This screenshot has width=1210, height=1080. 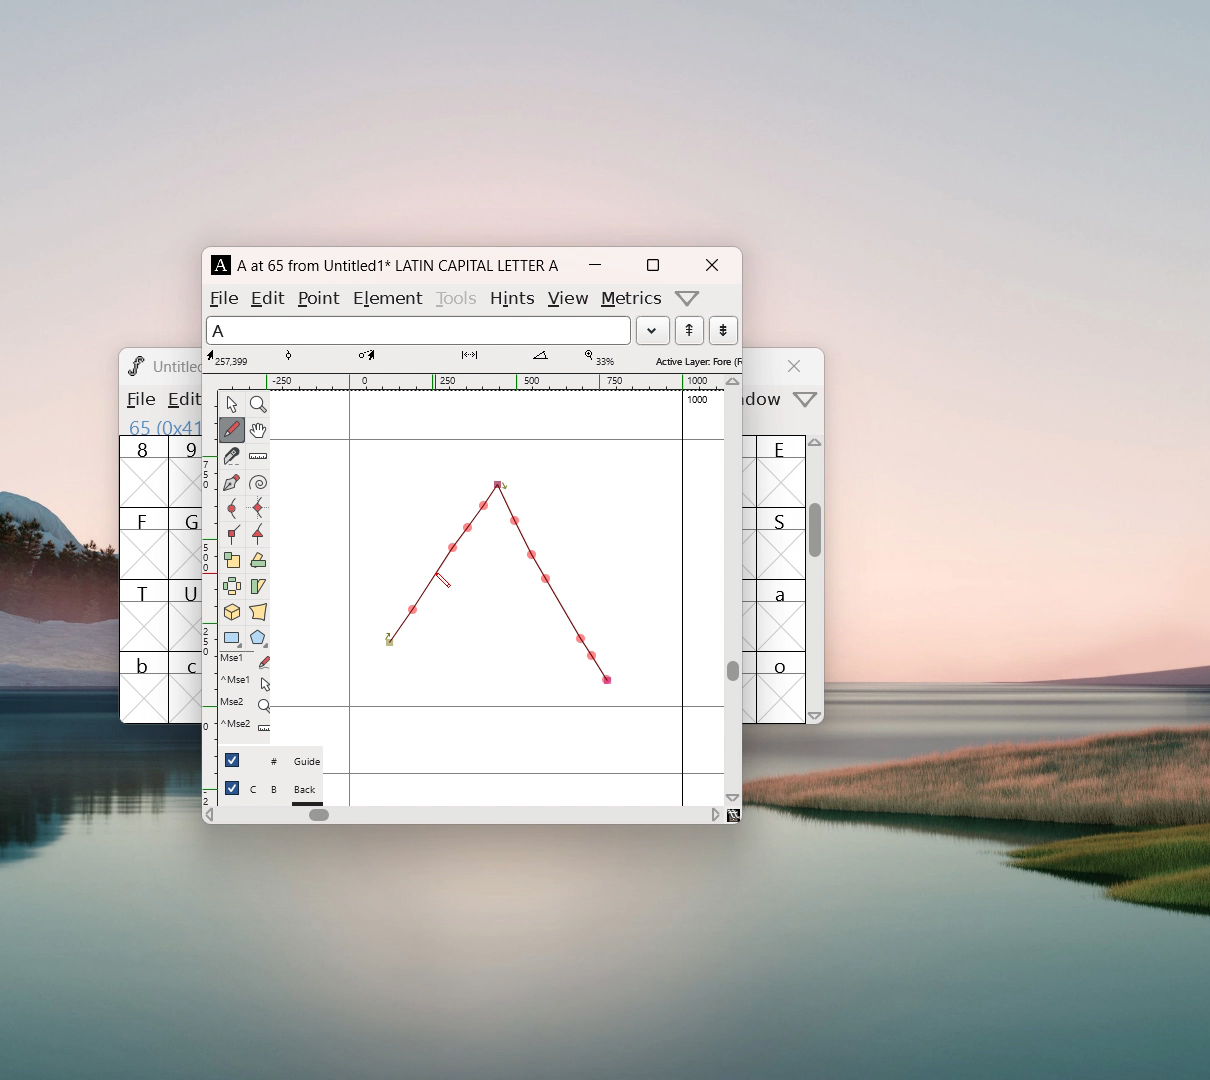 I want to click on point, so click(x=321, y=298).